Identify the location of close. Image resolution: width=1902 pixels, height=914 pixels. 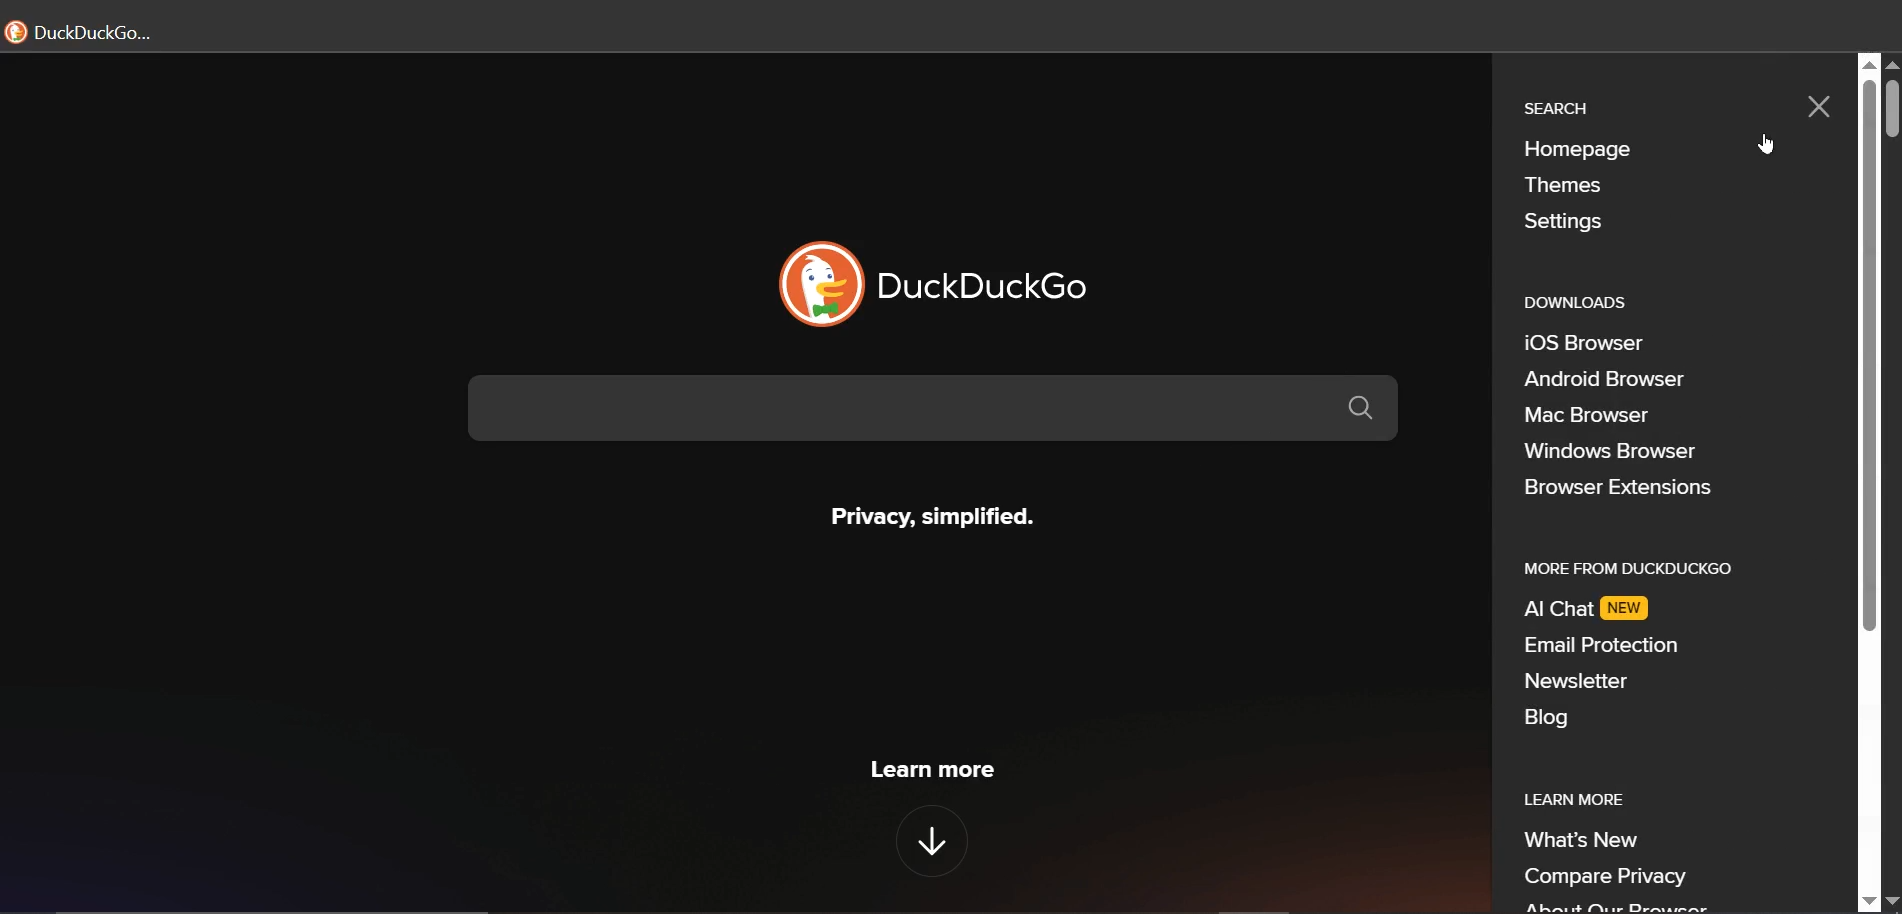
(1816, 108).